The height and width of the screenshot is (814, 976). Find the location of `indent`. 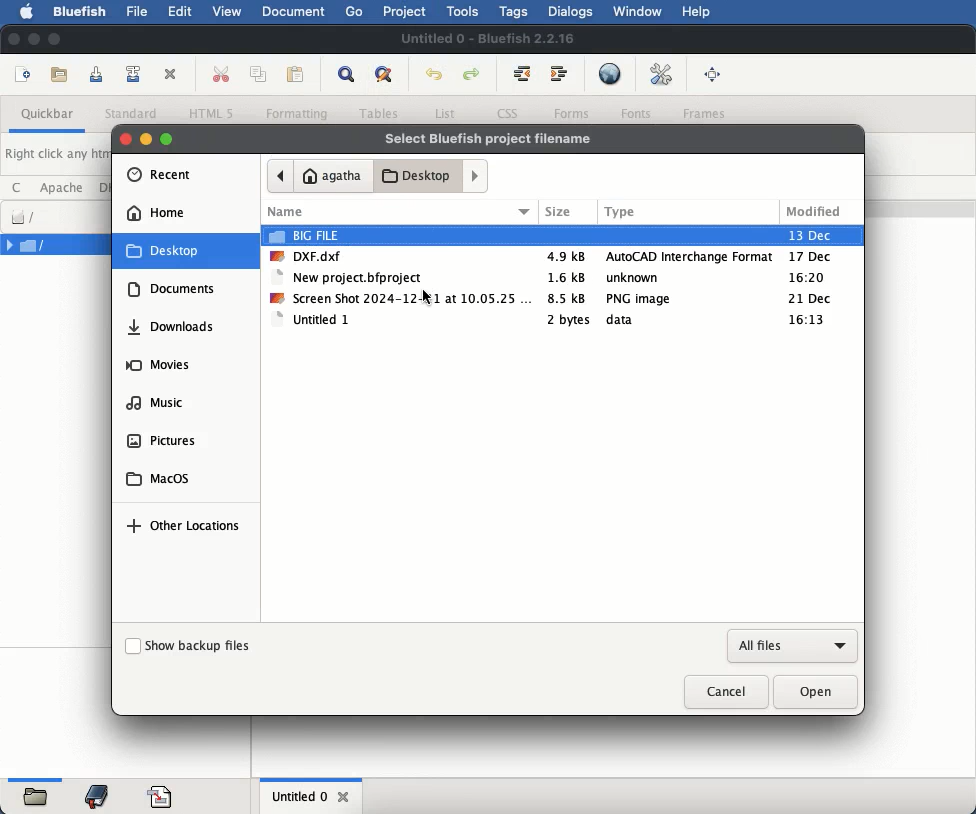

indent is located at coordinates (559, 74).